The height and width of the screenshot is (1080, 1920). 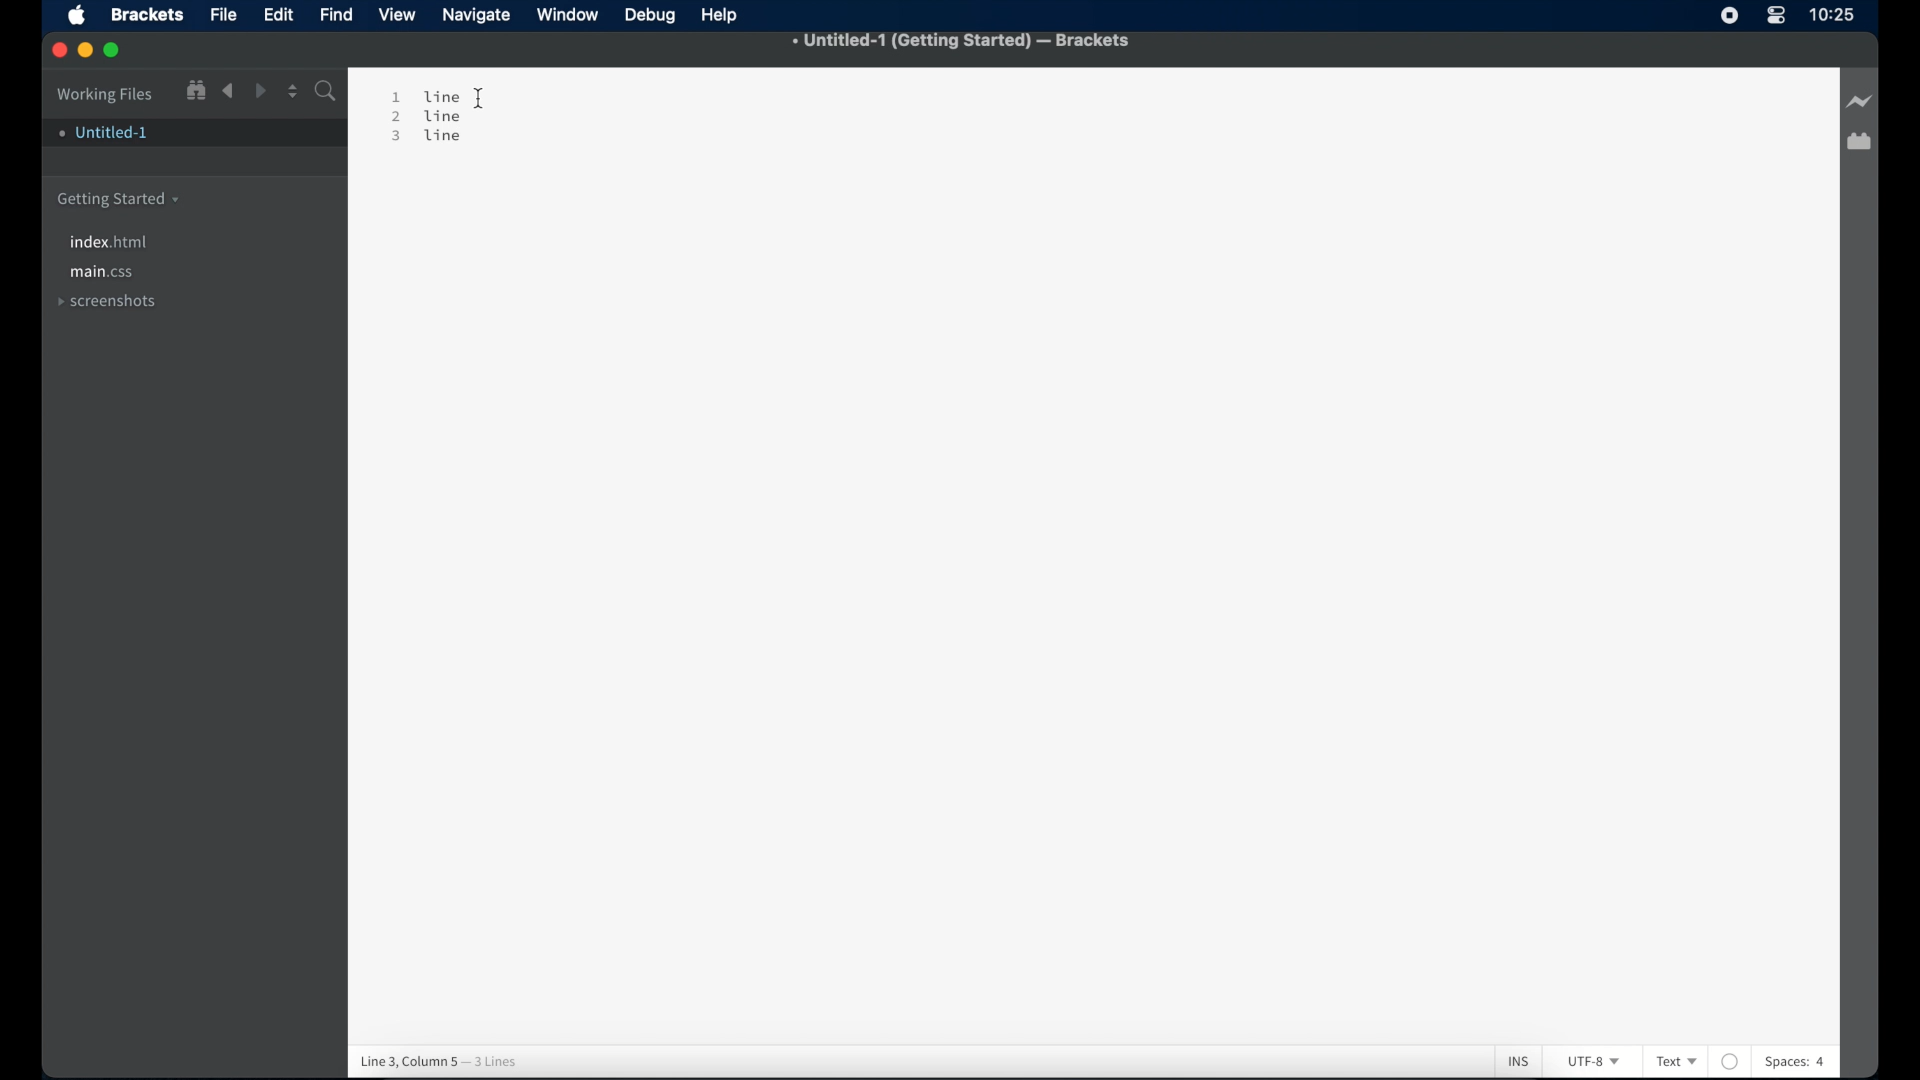 What do you see at coordinates (569, 15) in the screenshot?
I see `window` at bounding box center [569, 15].